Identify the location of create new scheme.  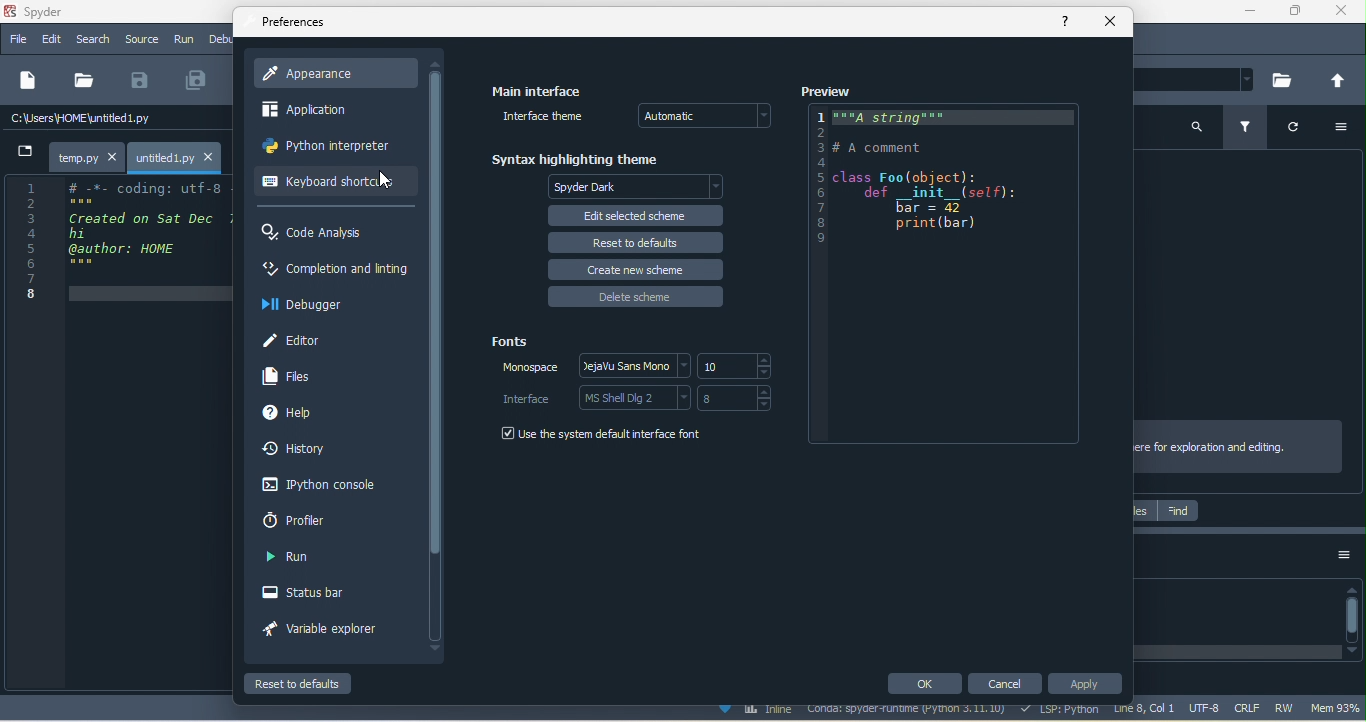
(636, 267).